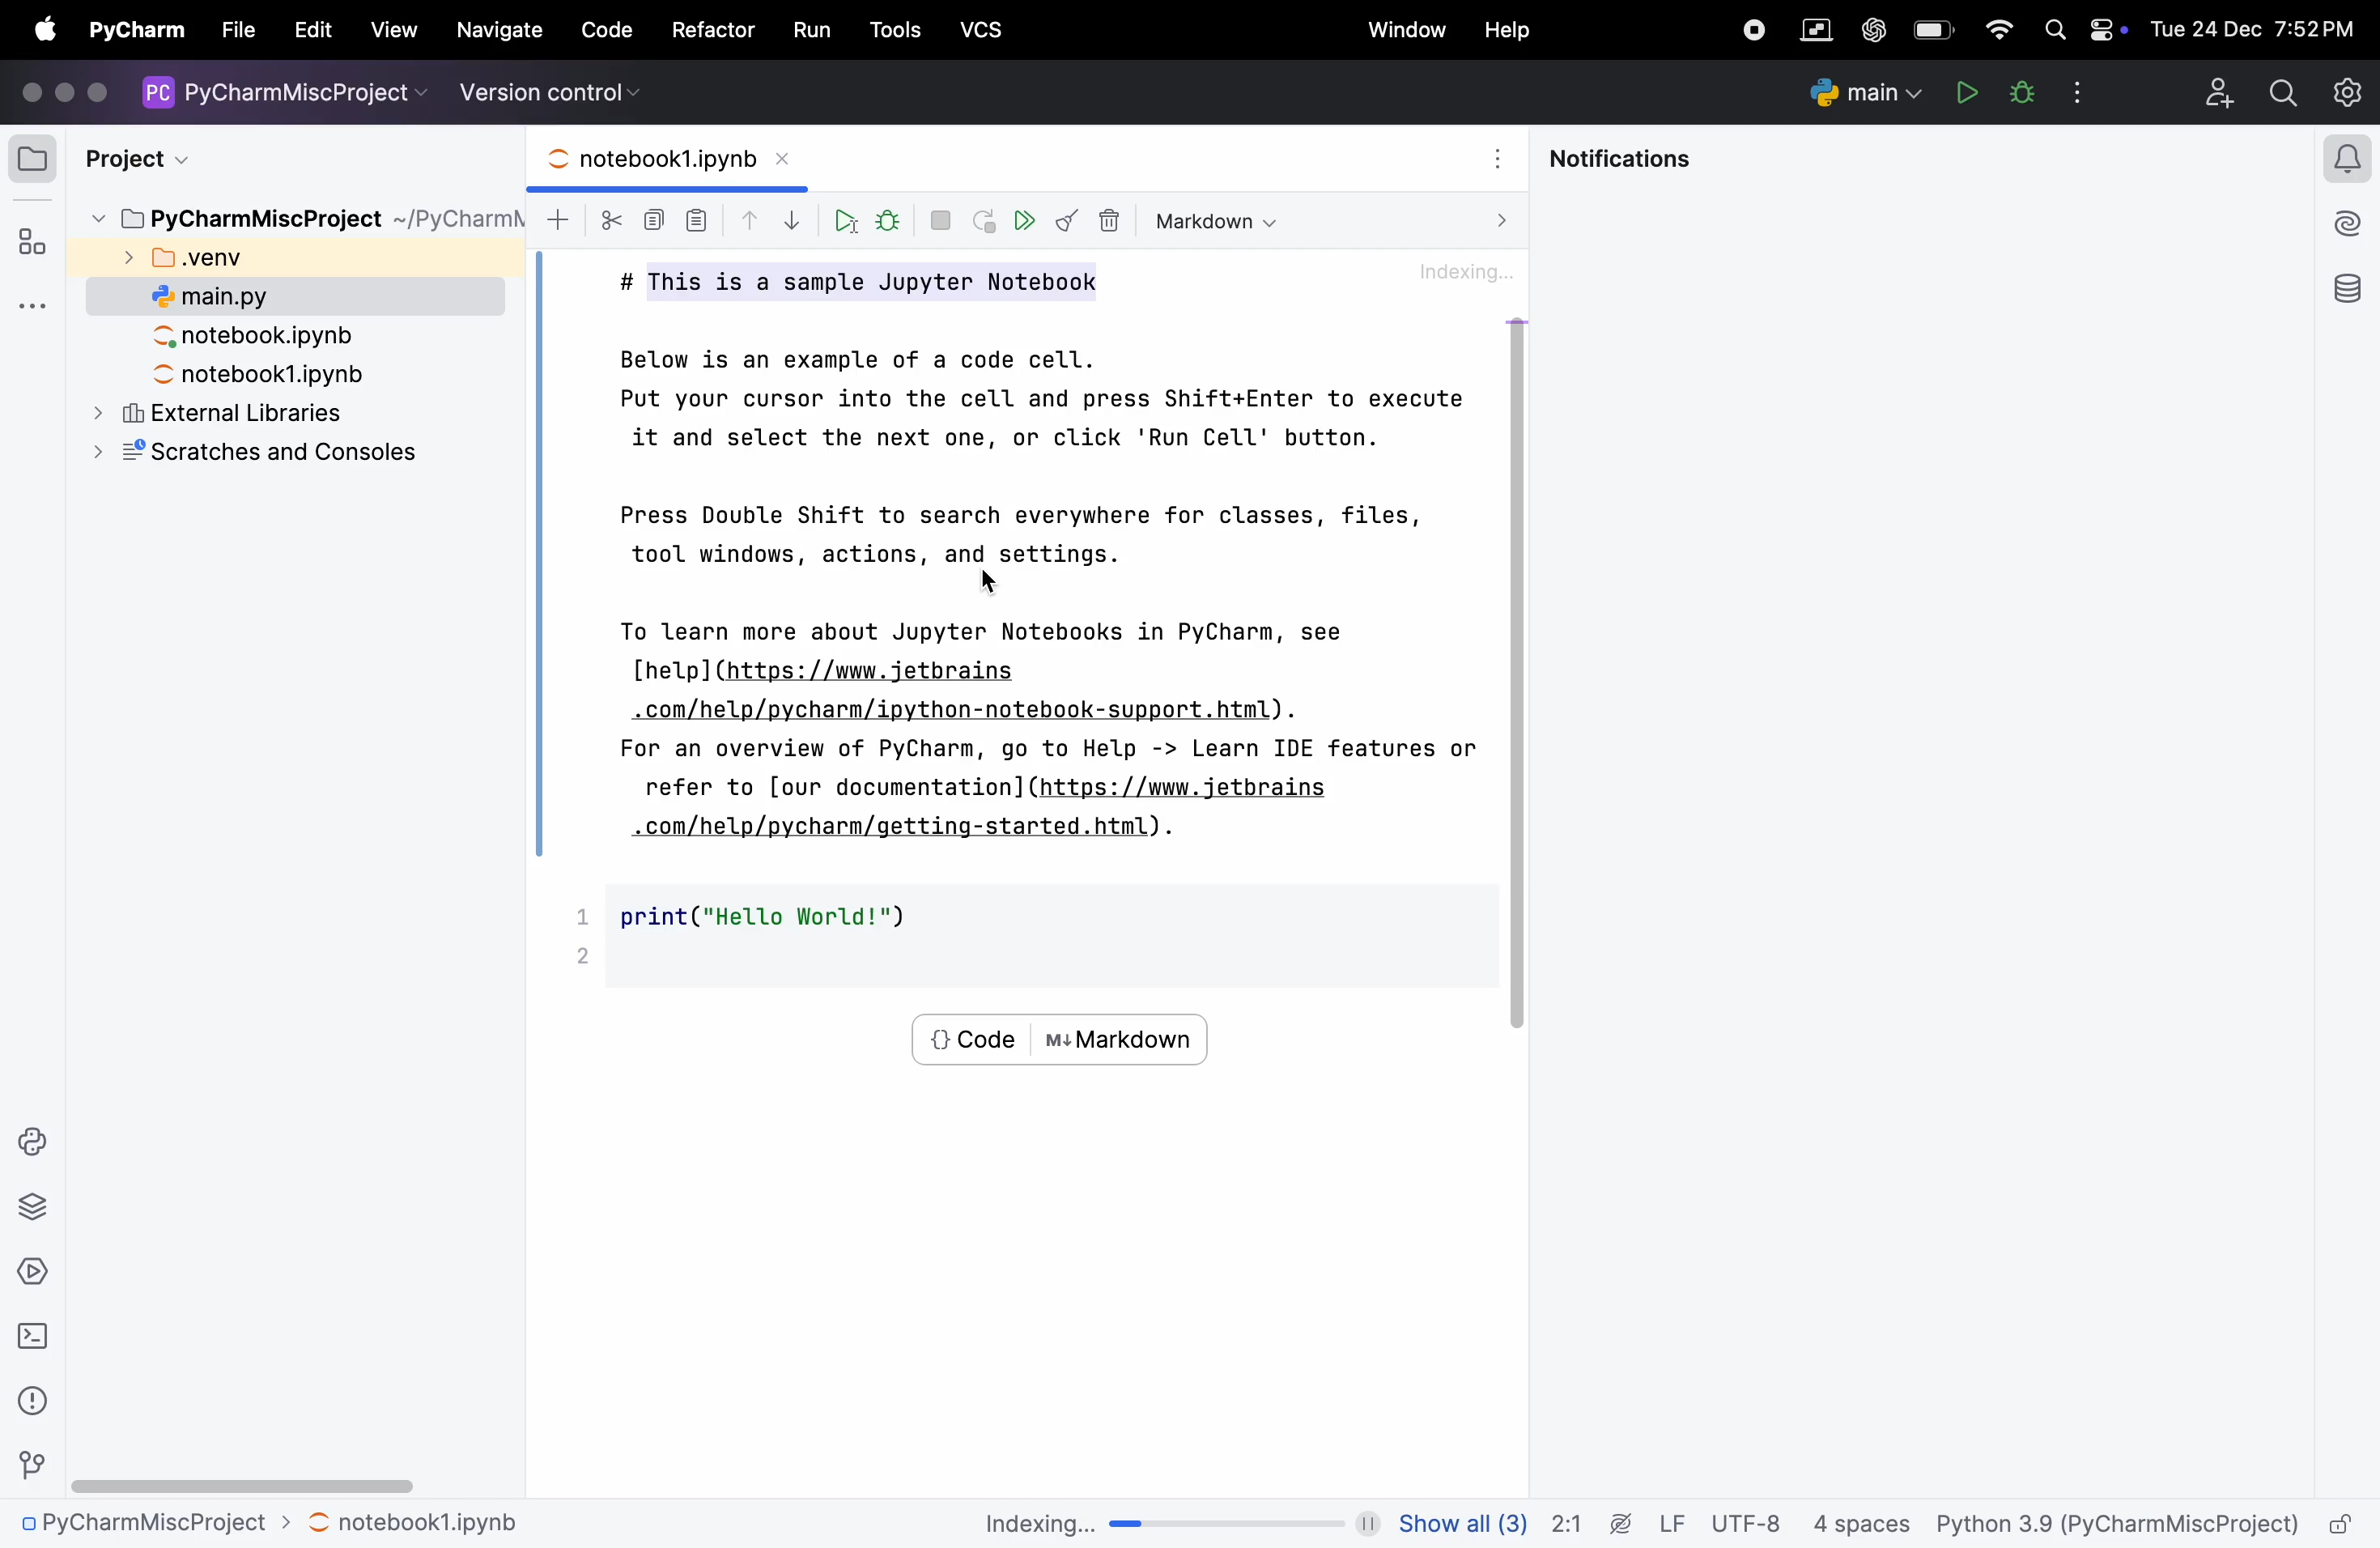 The width and height of the screenshot is (2380, 1548). What do you see at coordinates (394, 31) in the screenshot?
I see `view` at bounding box center [394, 31].